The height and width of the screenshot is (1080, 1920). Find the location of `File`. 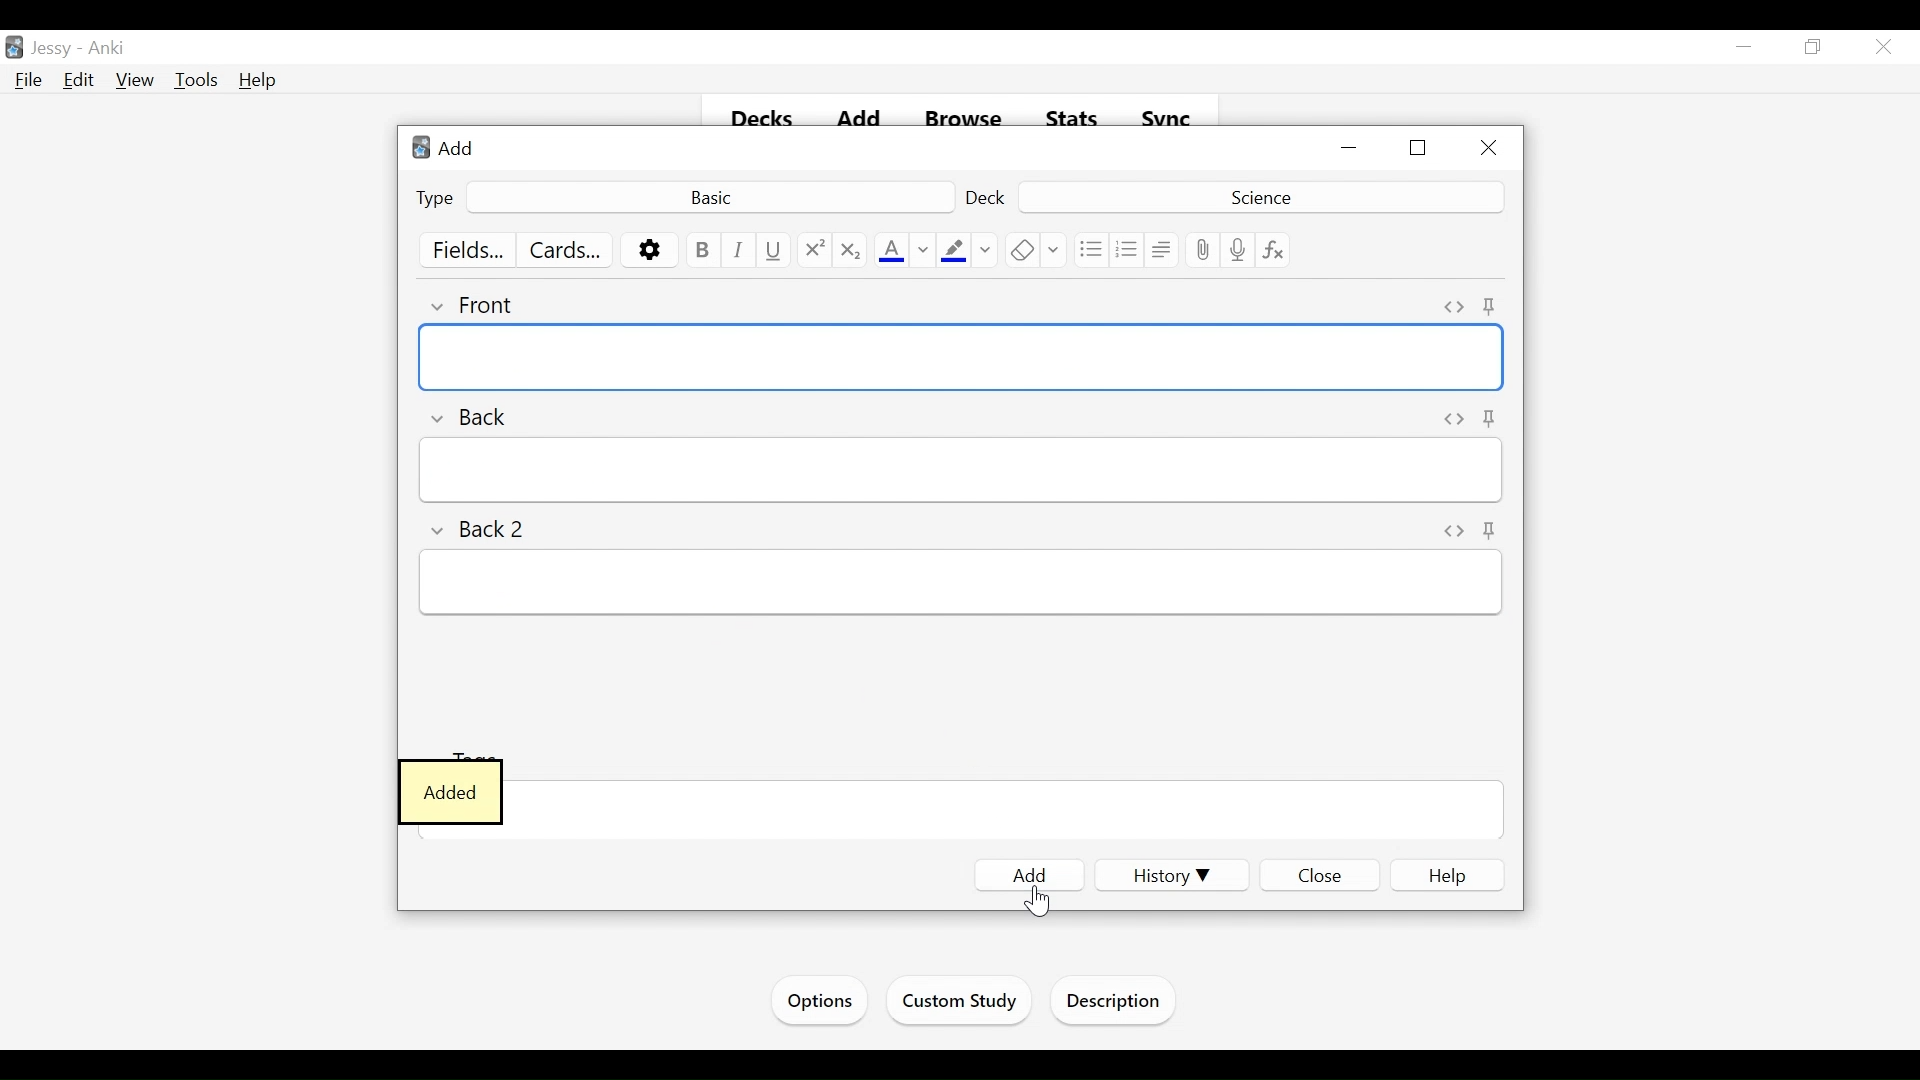

File is located at coordinates (29, 81).